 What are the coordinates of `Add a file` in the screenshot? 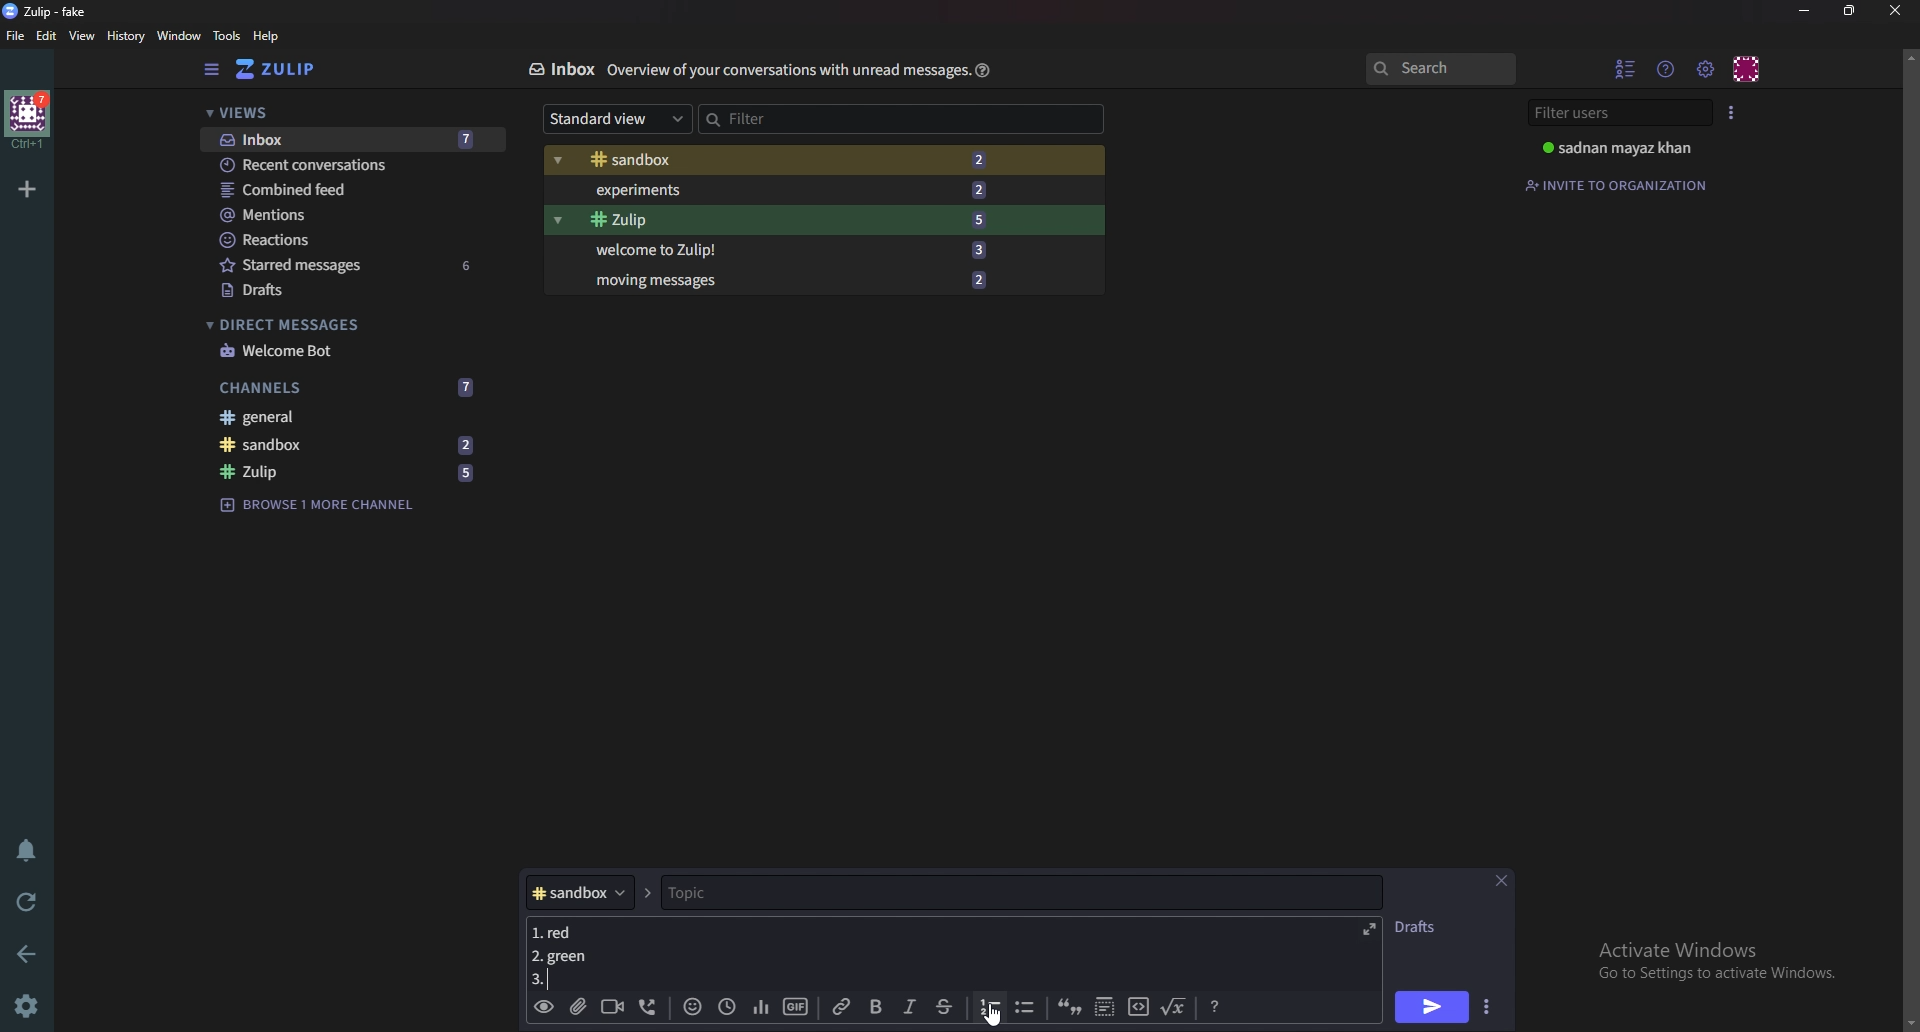 It's located at (576, 1009).